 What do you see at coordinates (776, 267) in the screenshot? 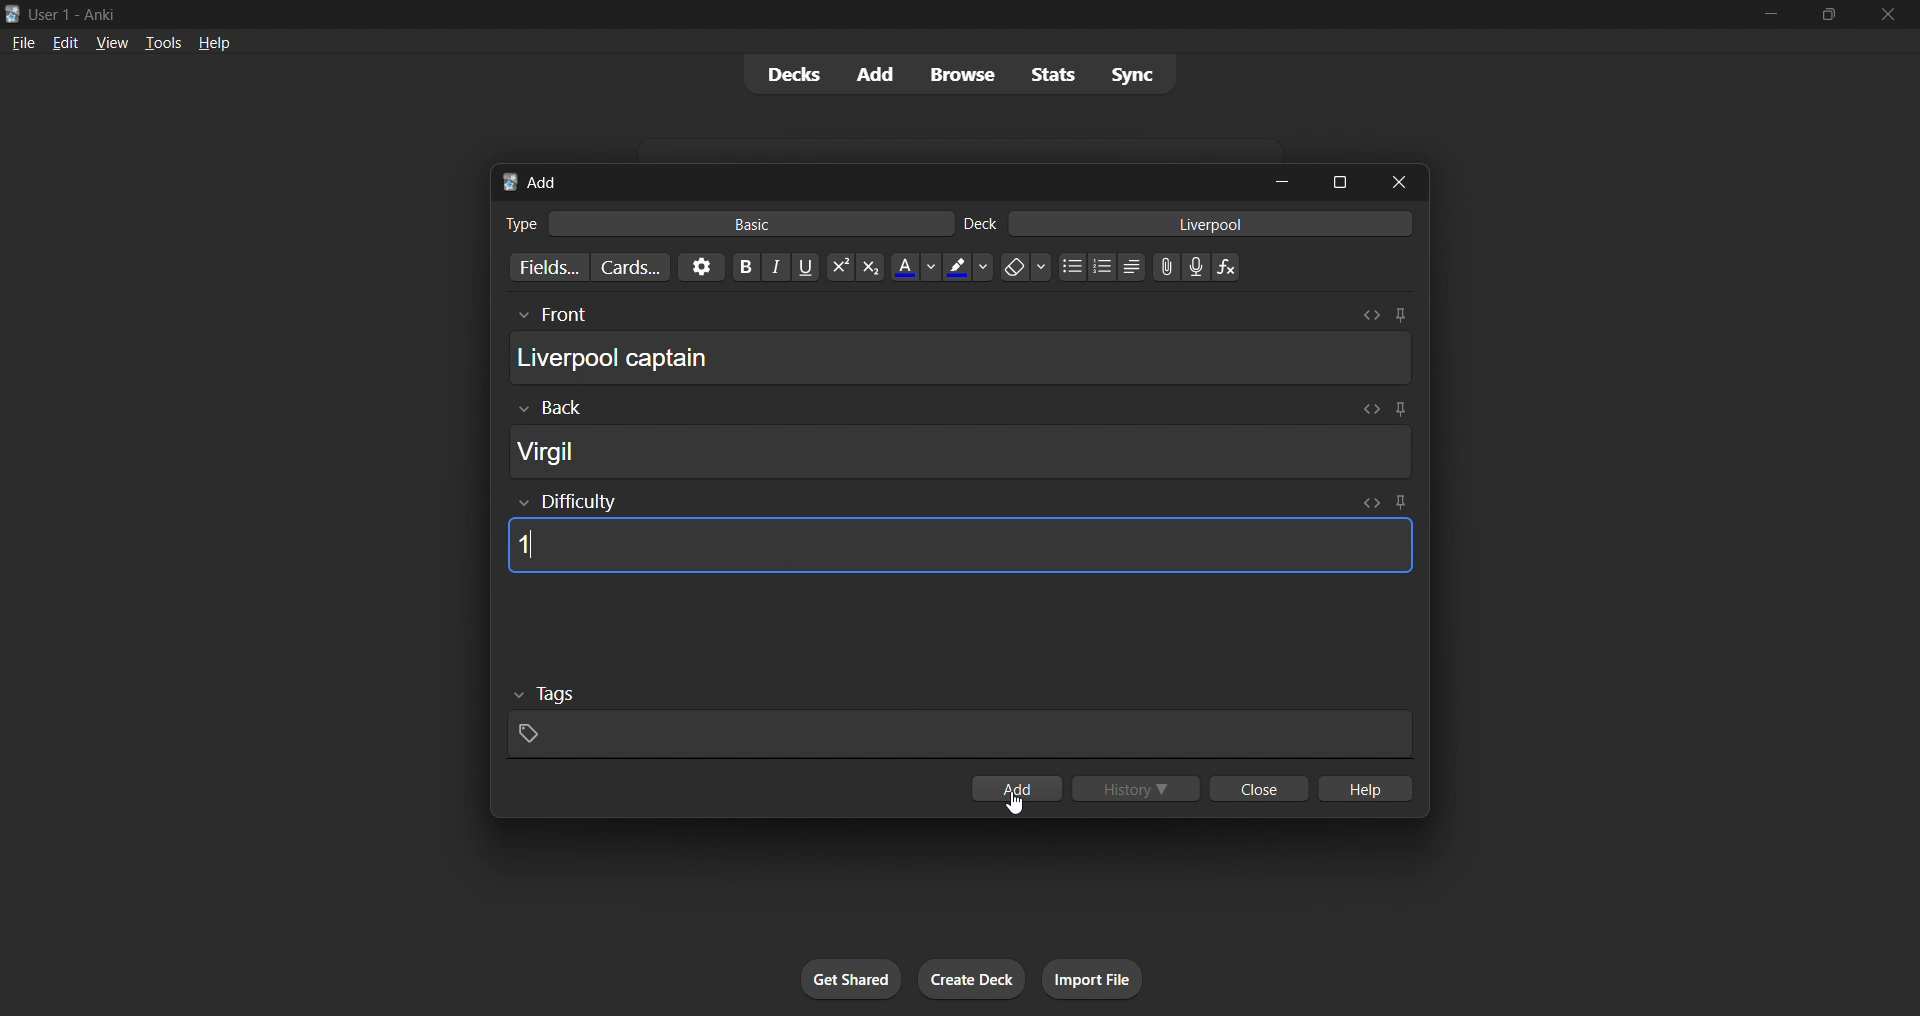
I see `Italics` at bounding box center [776, 267].